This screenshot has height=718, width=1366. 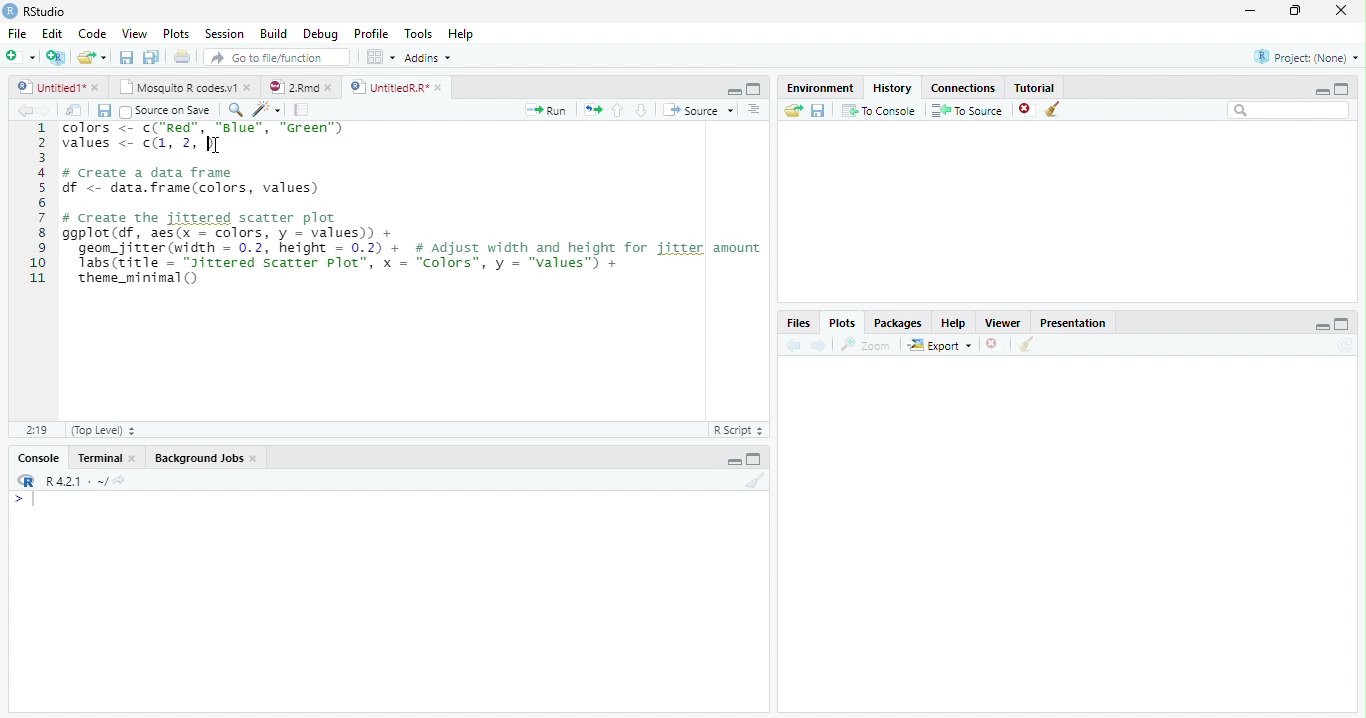 What do you see at coordinates (39, 457) in the screenshot?
I see `Console` at bounding box center [39, 457].